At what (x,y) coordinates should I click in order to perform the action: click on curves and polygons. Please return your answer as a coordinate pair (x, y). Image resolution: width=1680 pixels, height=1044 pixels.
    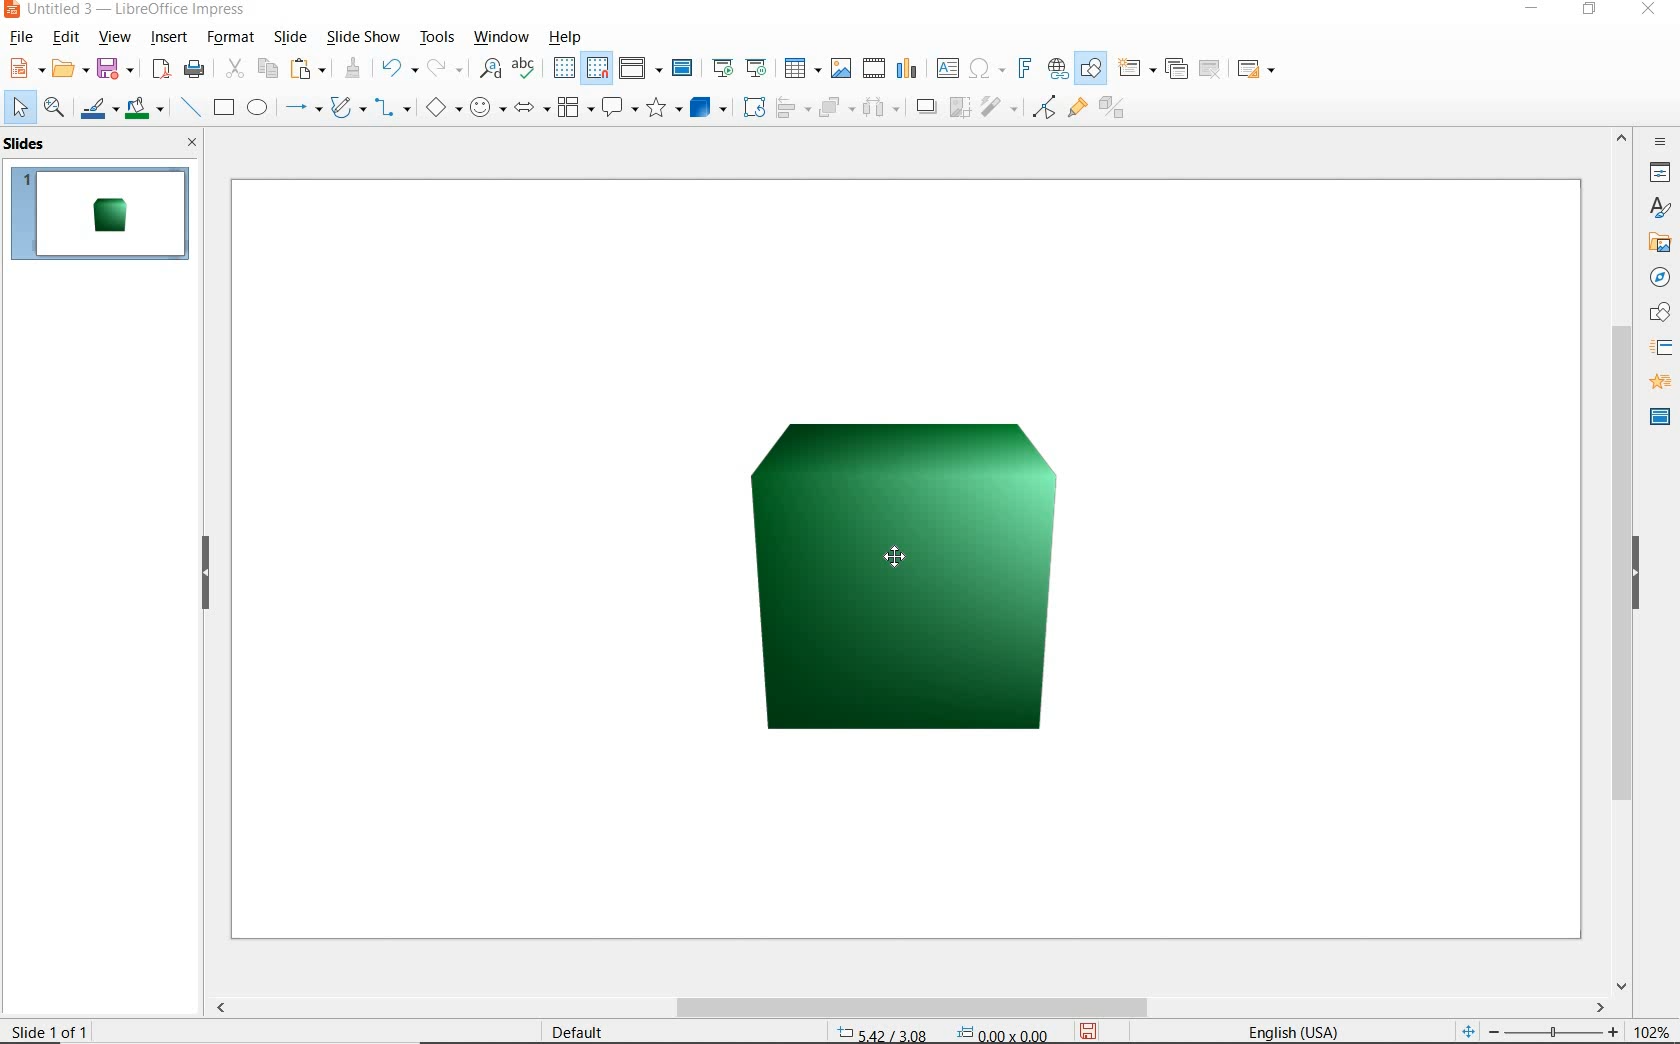
    Looking at the image, I should click on (349, 109).